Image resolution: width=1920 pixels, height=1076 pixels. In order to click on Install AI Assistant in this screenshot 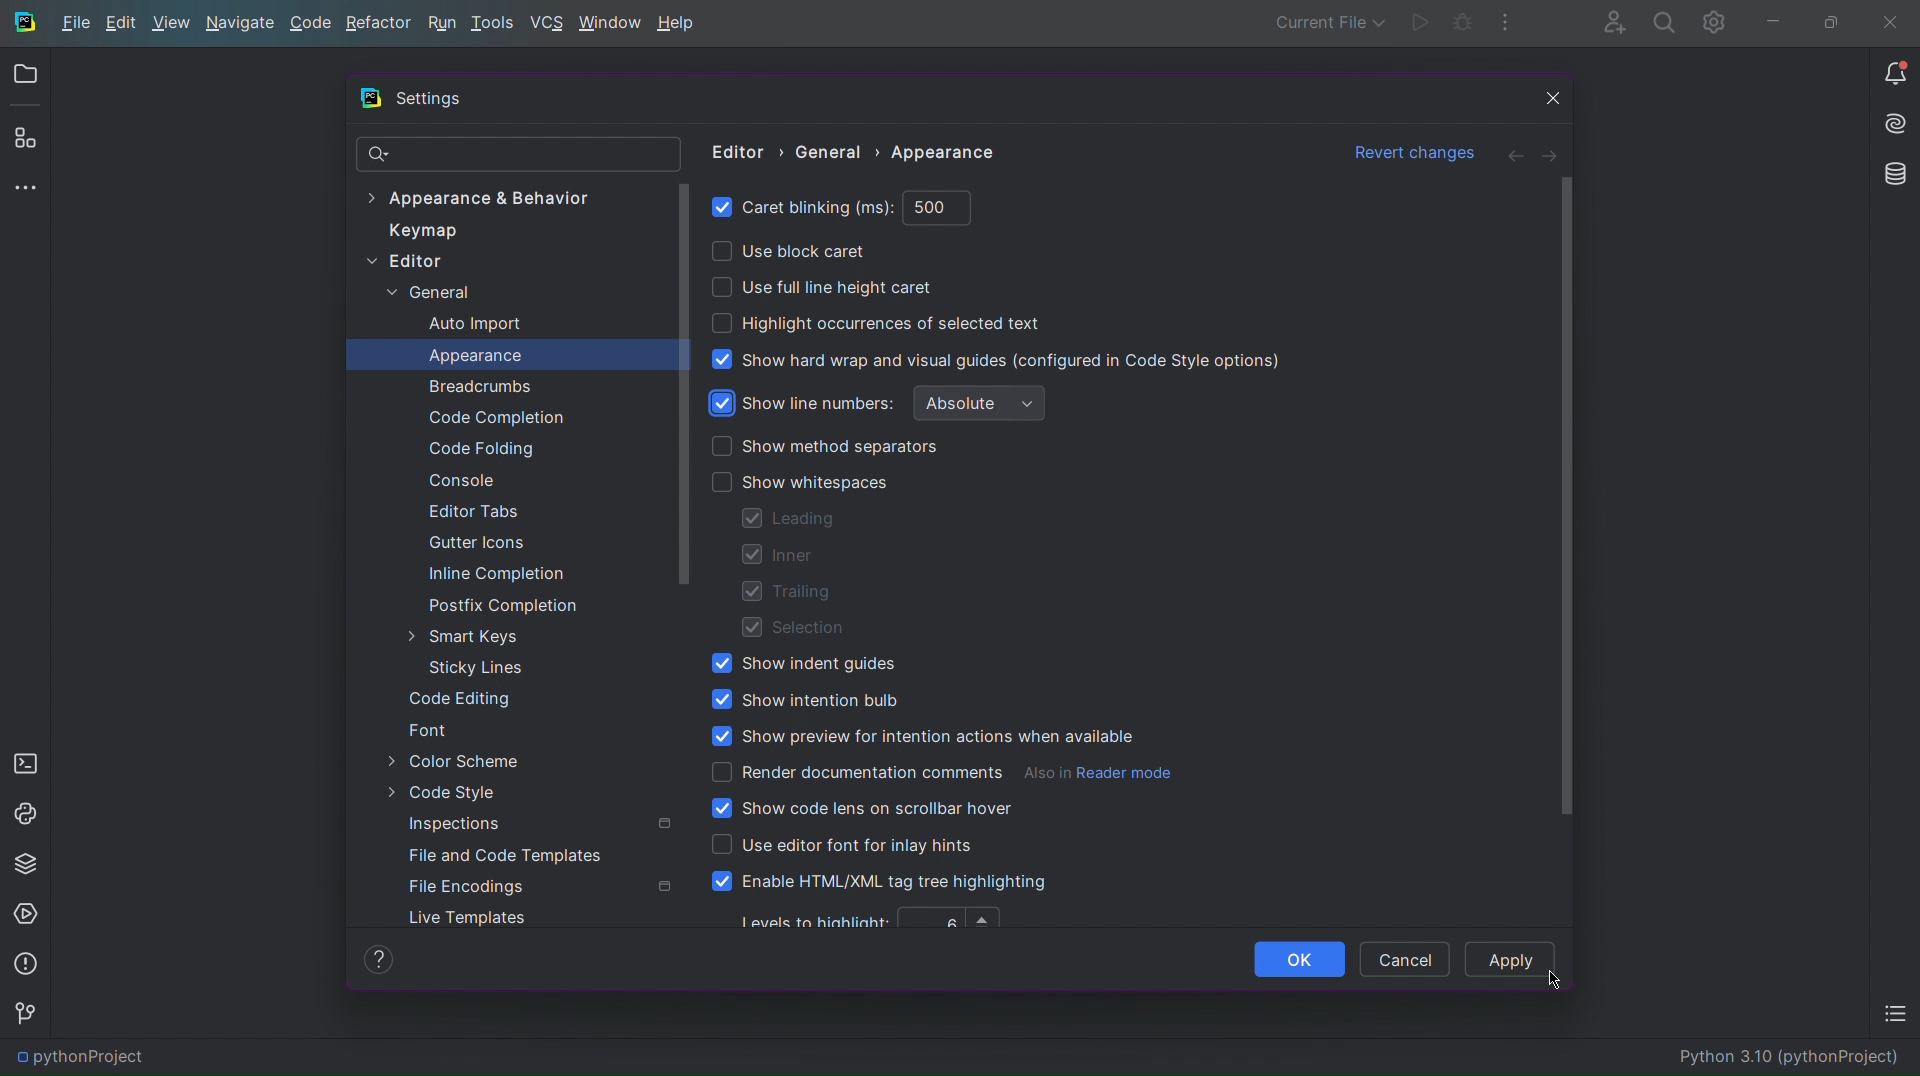, I will do `click(1892, 126)`.